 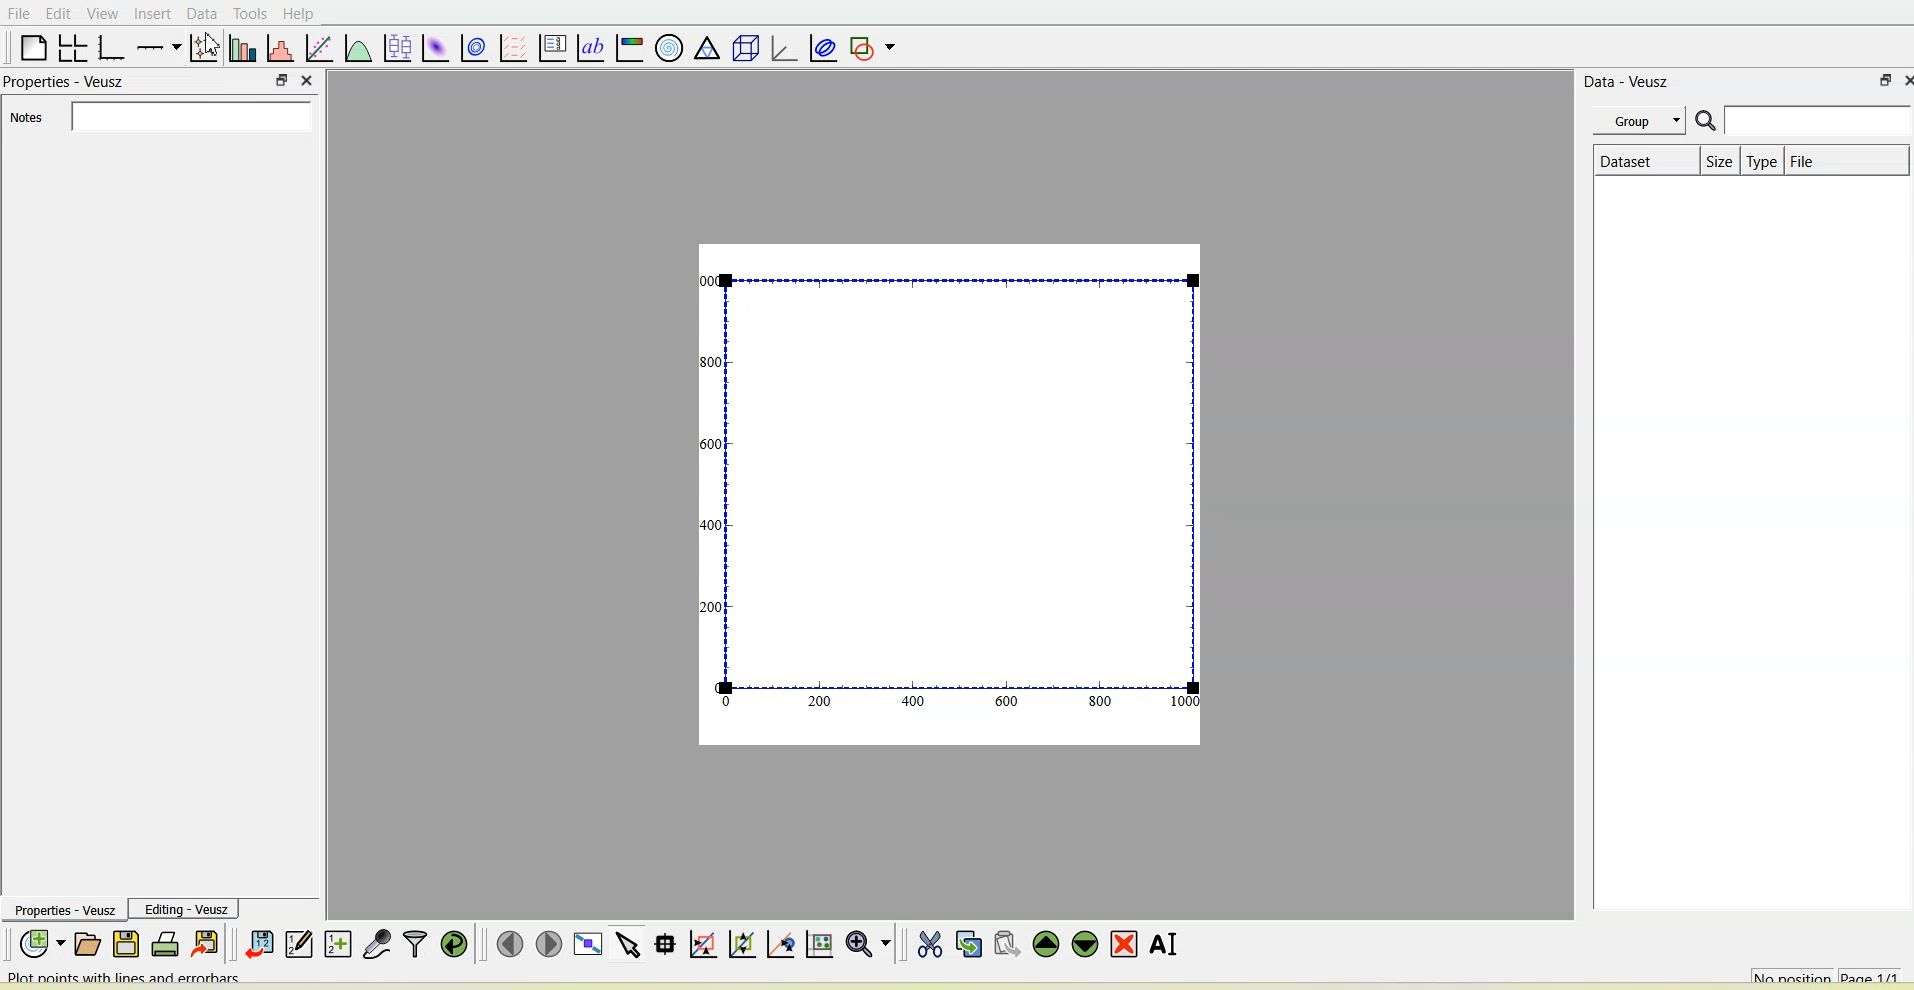 I want to click on Click to zoom out of graph axes, so click(x=744, y=946).